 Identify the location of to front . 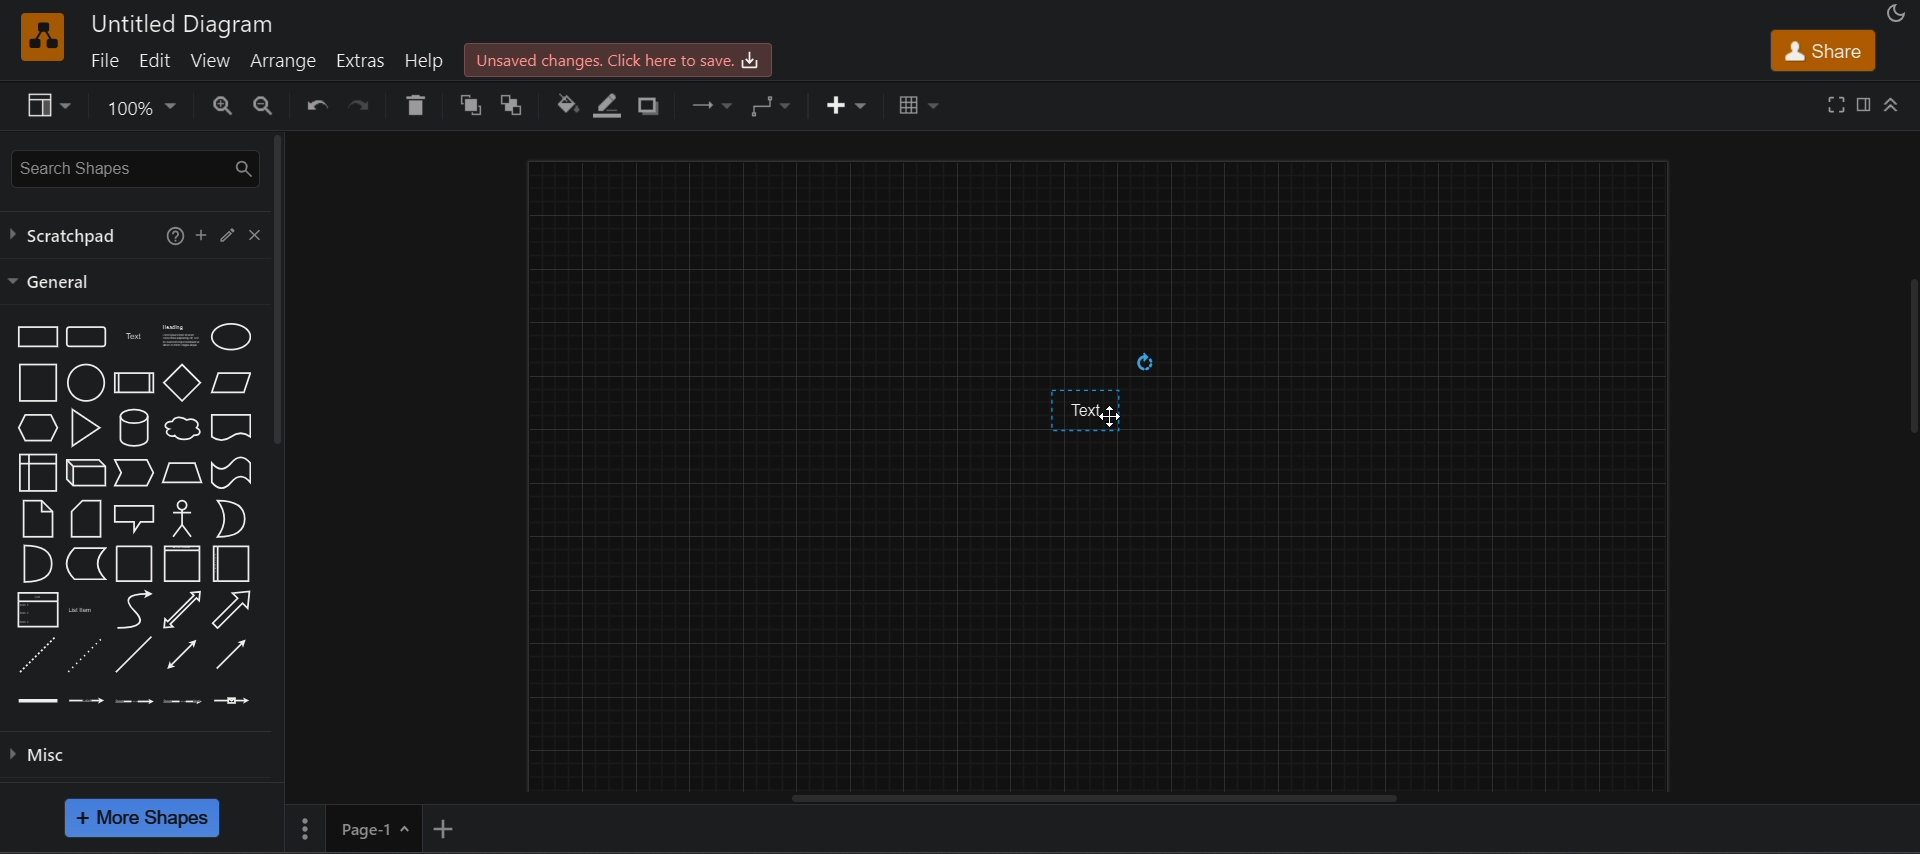
(471, 104).